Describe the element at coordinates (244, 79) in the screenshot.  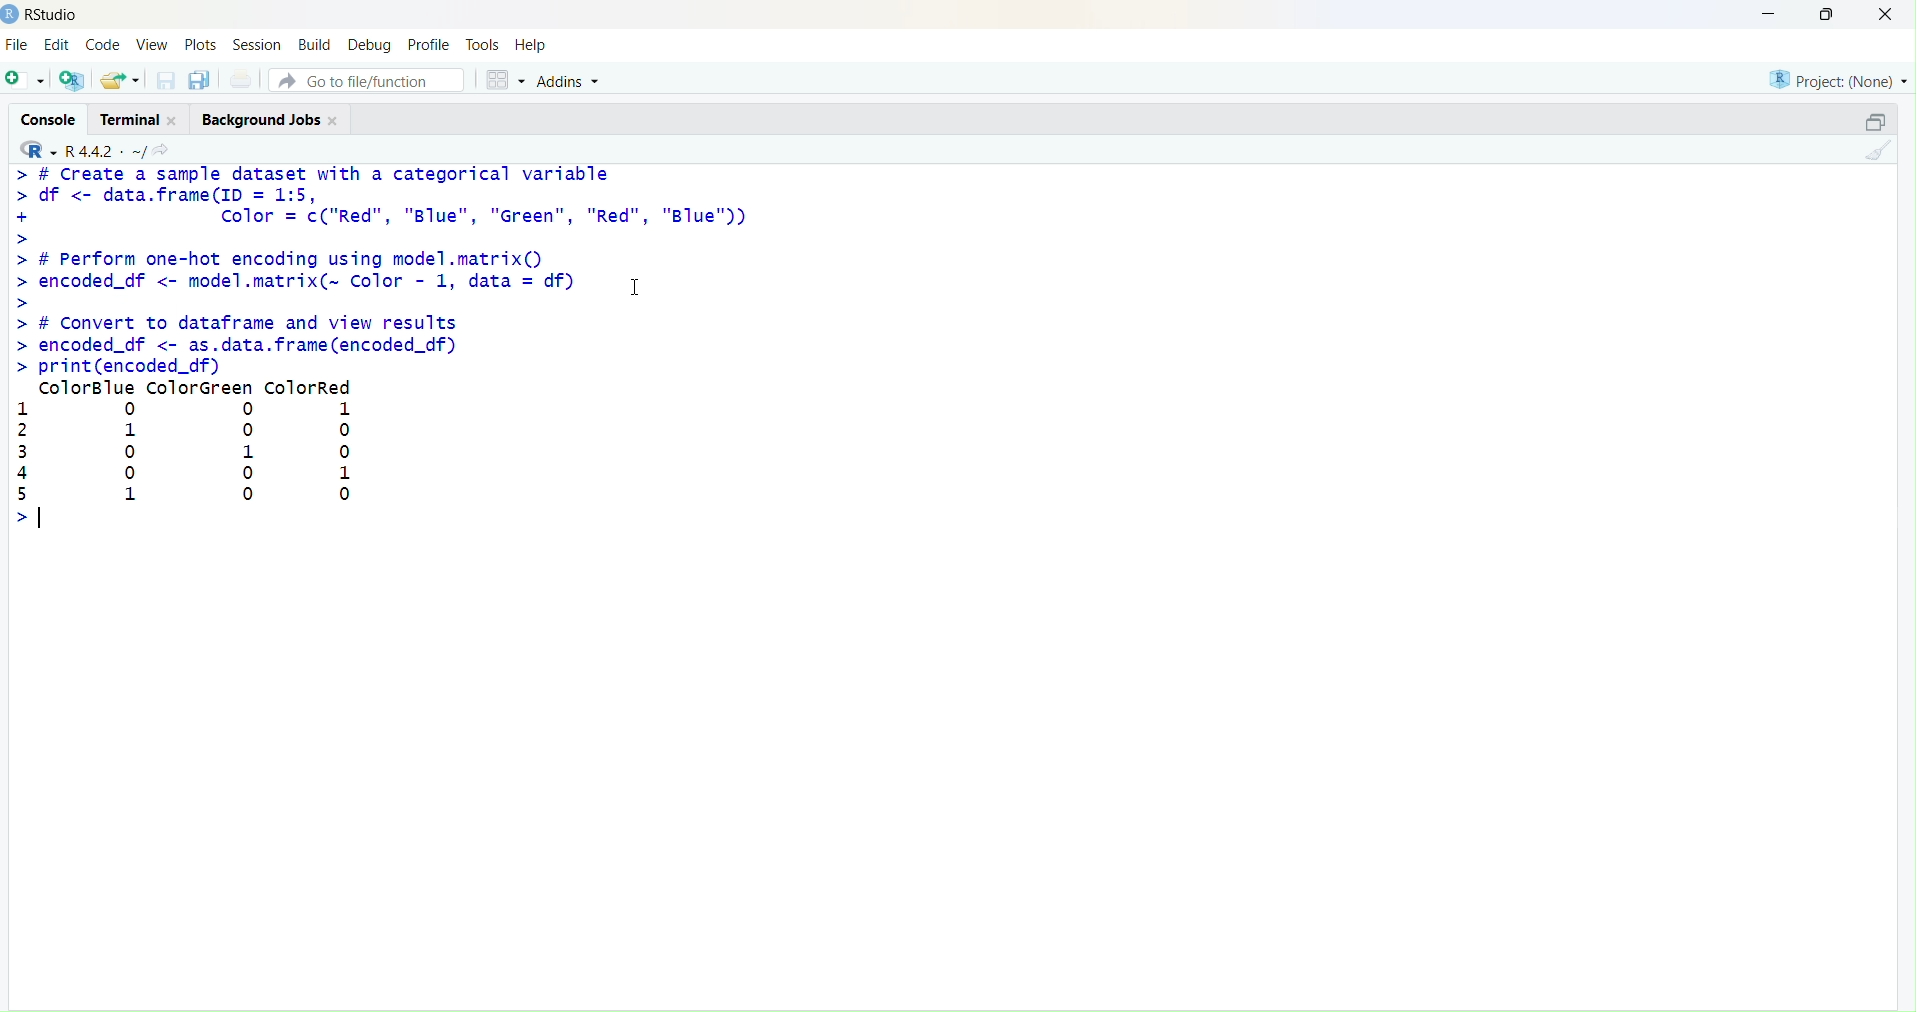
I see `print` at that location.